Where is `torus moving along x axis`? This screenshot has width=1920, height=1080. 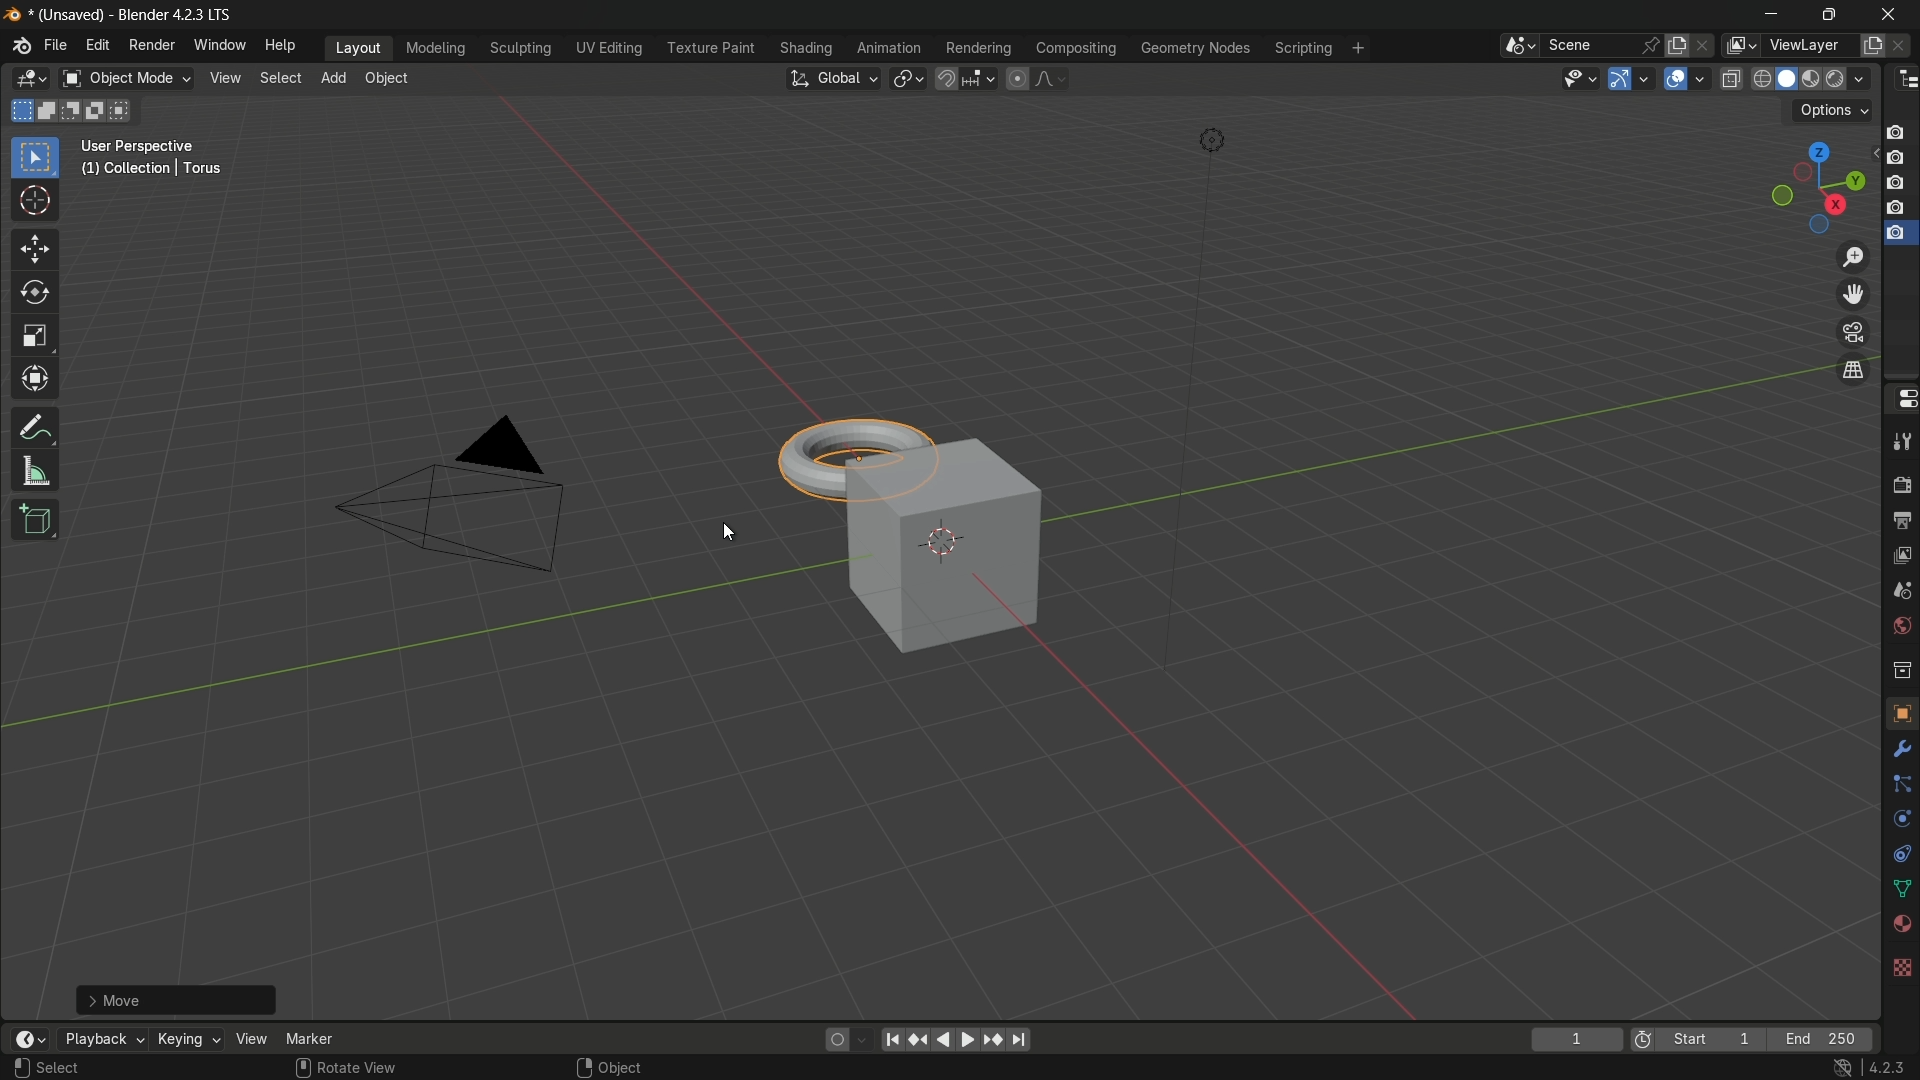 torus moving along x axis is located at coordinates (851, 456).